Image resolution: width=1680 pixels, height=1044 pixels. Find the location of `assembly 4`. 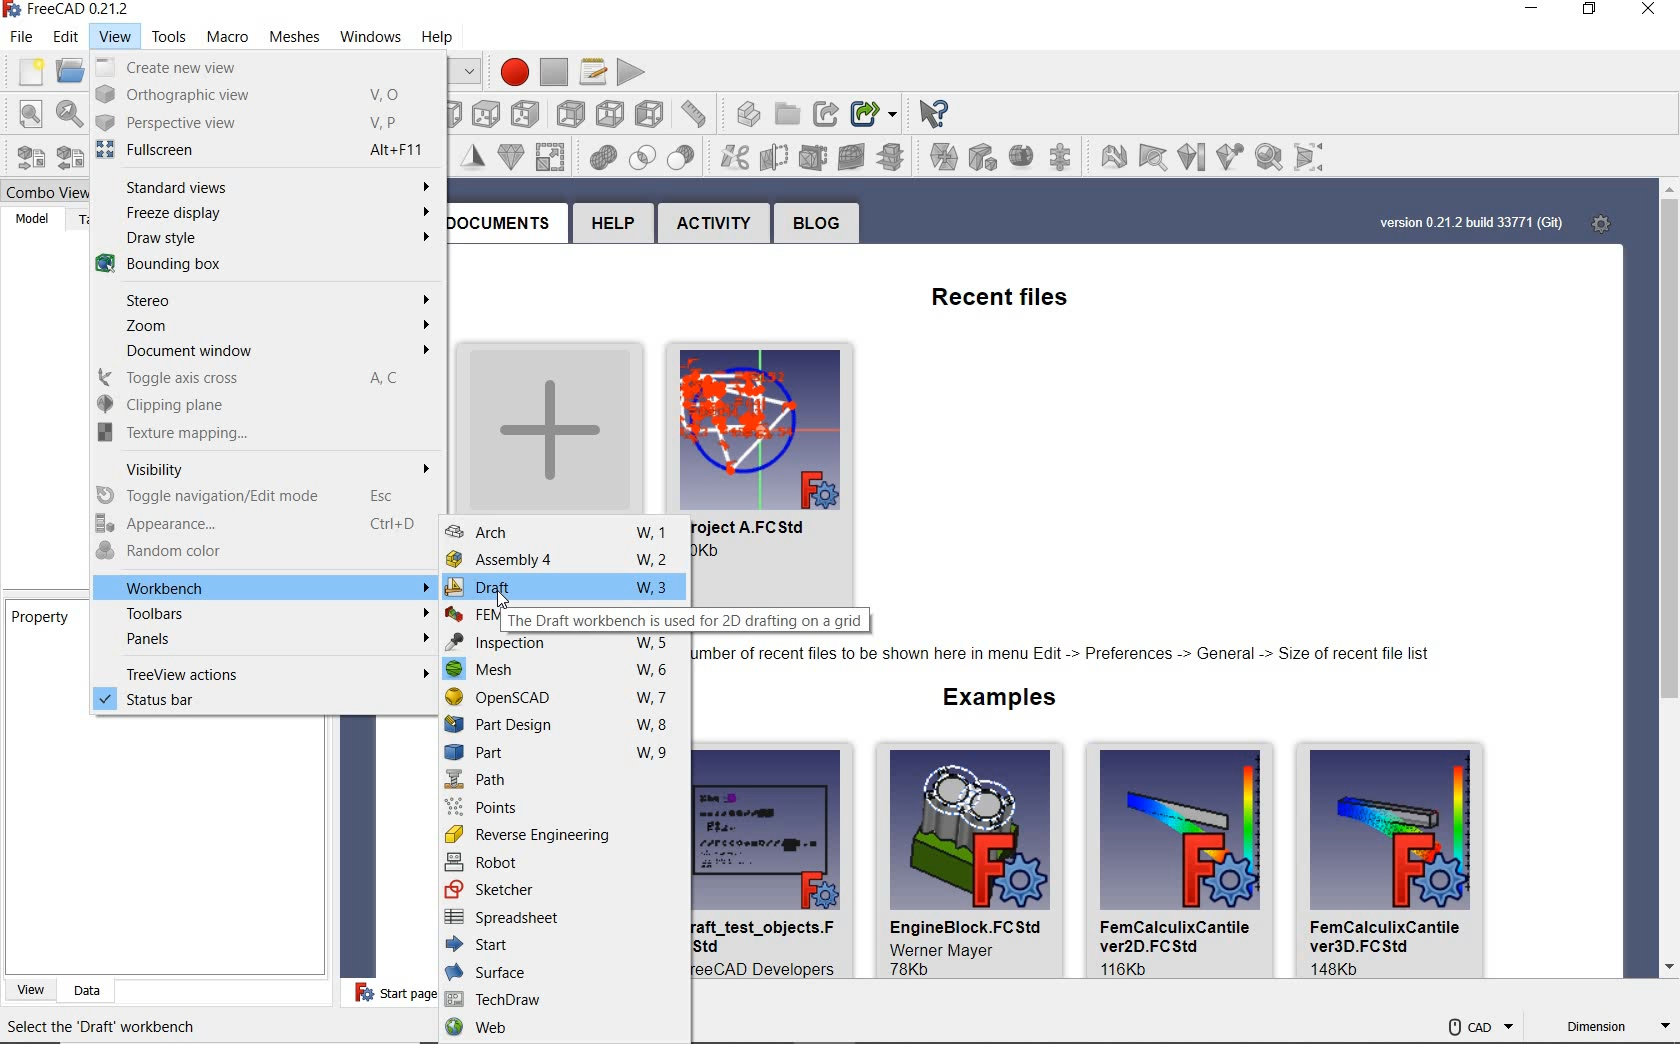

assembly 4 is located at coordinates (564, 560).